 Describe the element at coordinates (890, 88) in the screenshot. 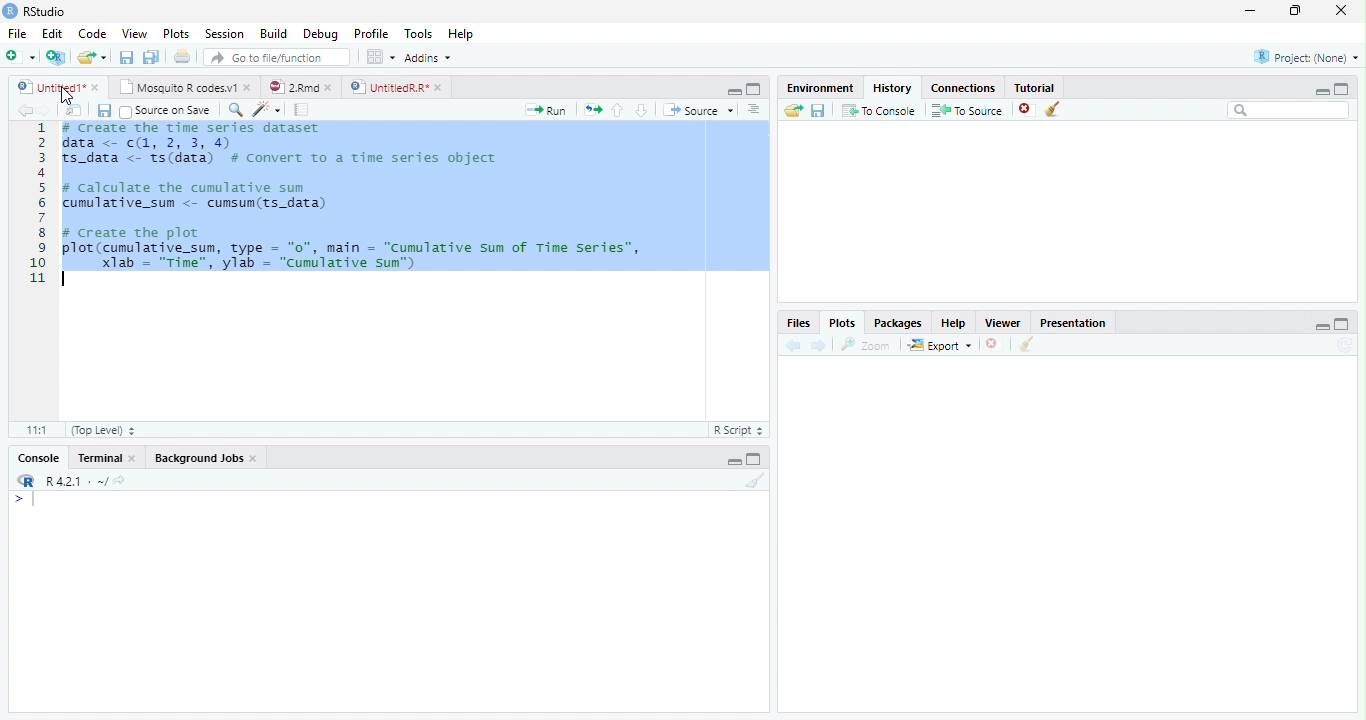

I see `History` at that location.